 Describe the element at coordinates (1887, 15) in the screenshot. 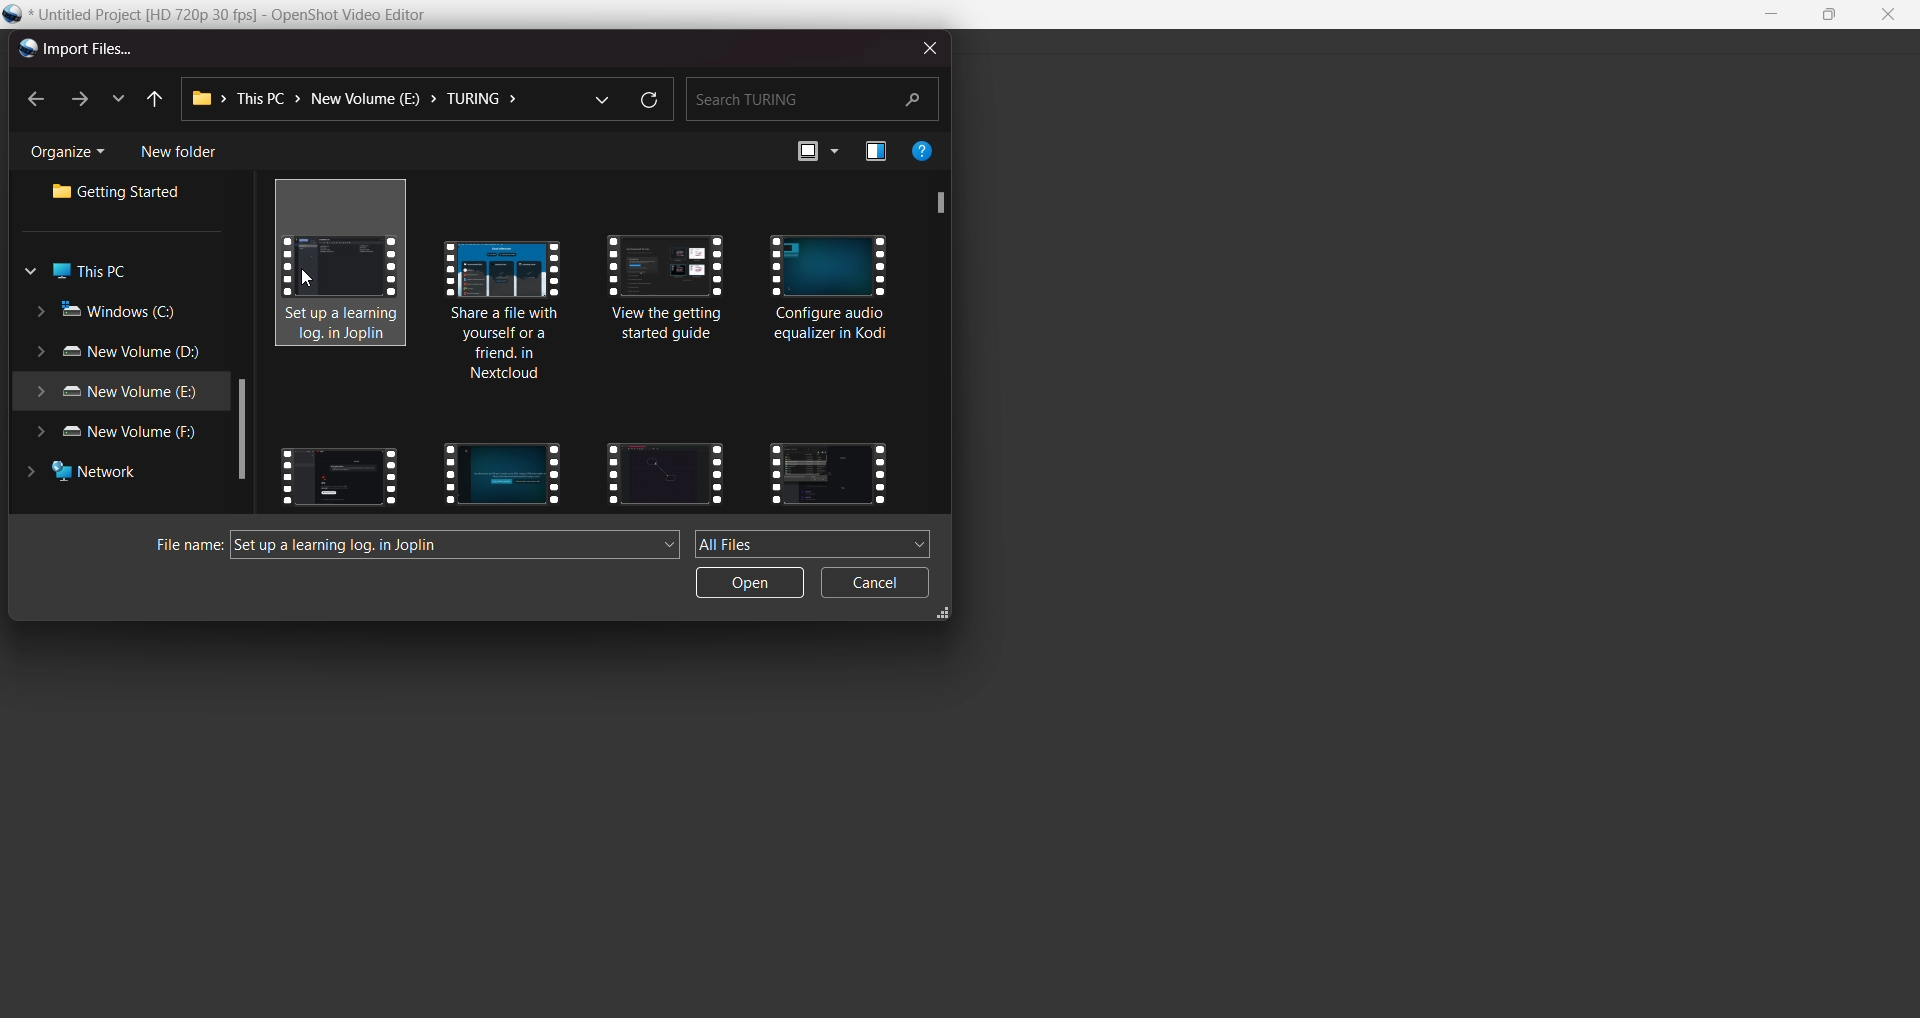

I see `close` at that location.